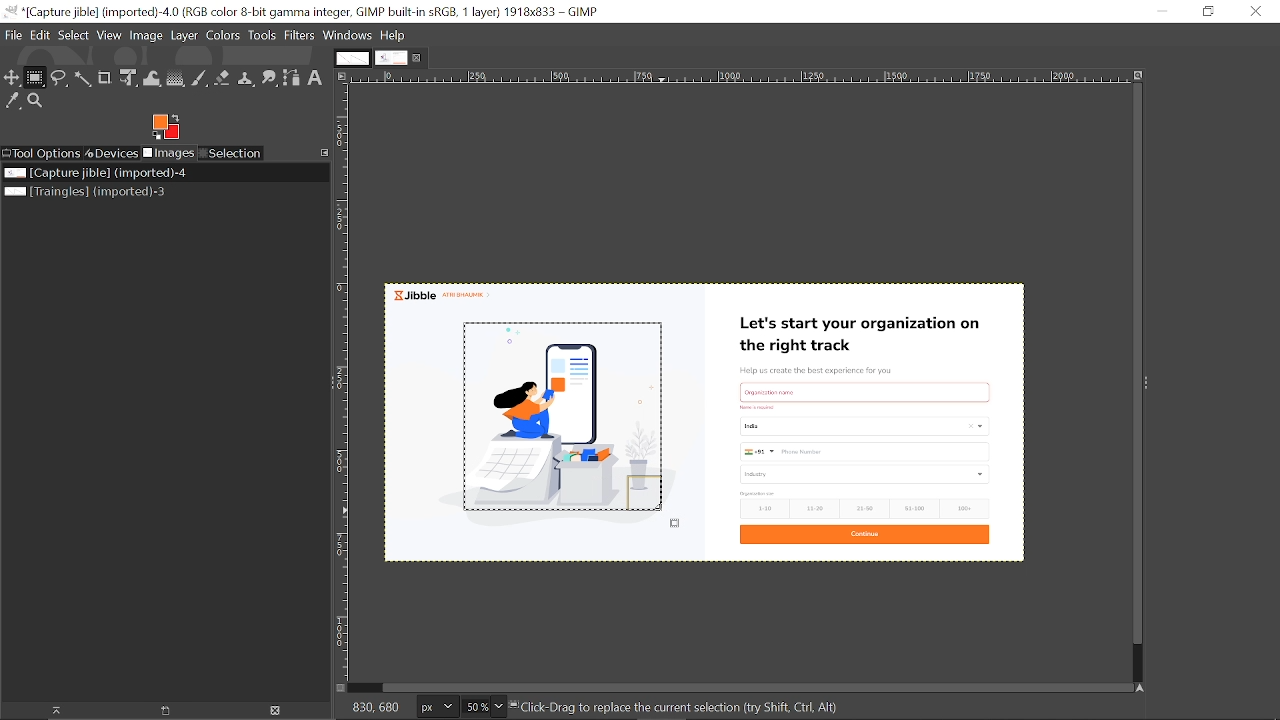  I want to click on Clone tool, so click(244, 78).